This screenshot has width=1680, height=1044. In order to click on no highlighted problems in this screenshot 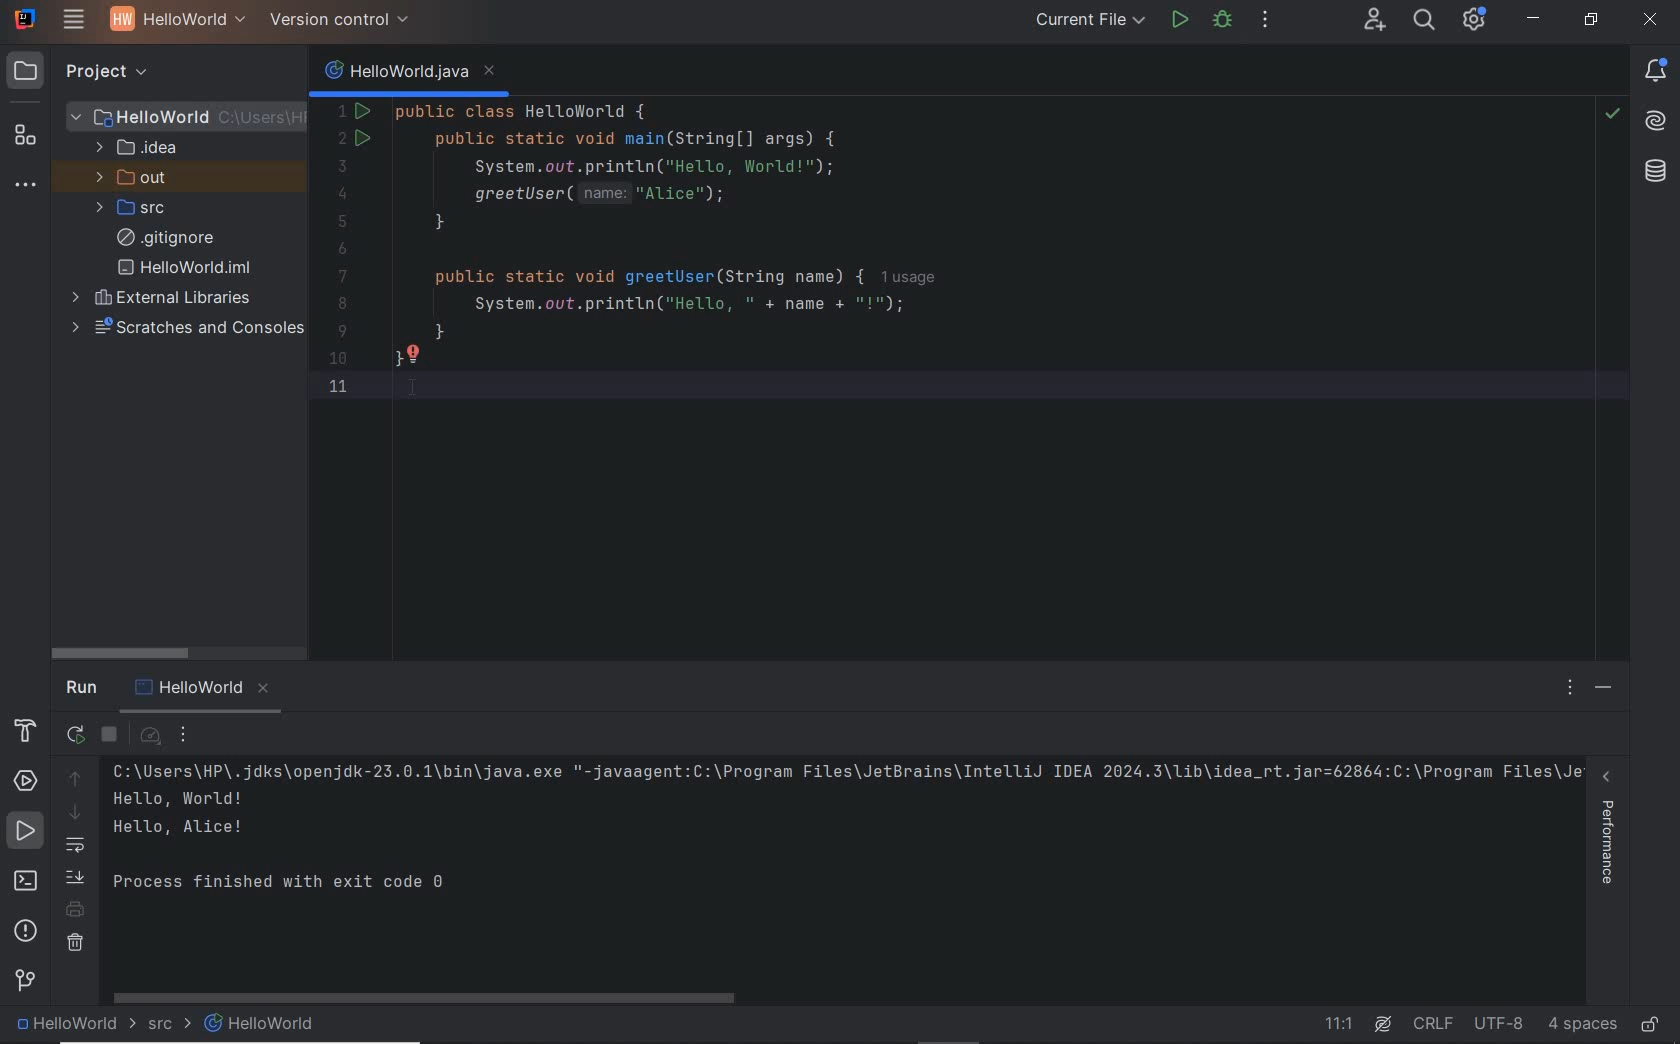, I will do `click(1610, 114)`.